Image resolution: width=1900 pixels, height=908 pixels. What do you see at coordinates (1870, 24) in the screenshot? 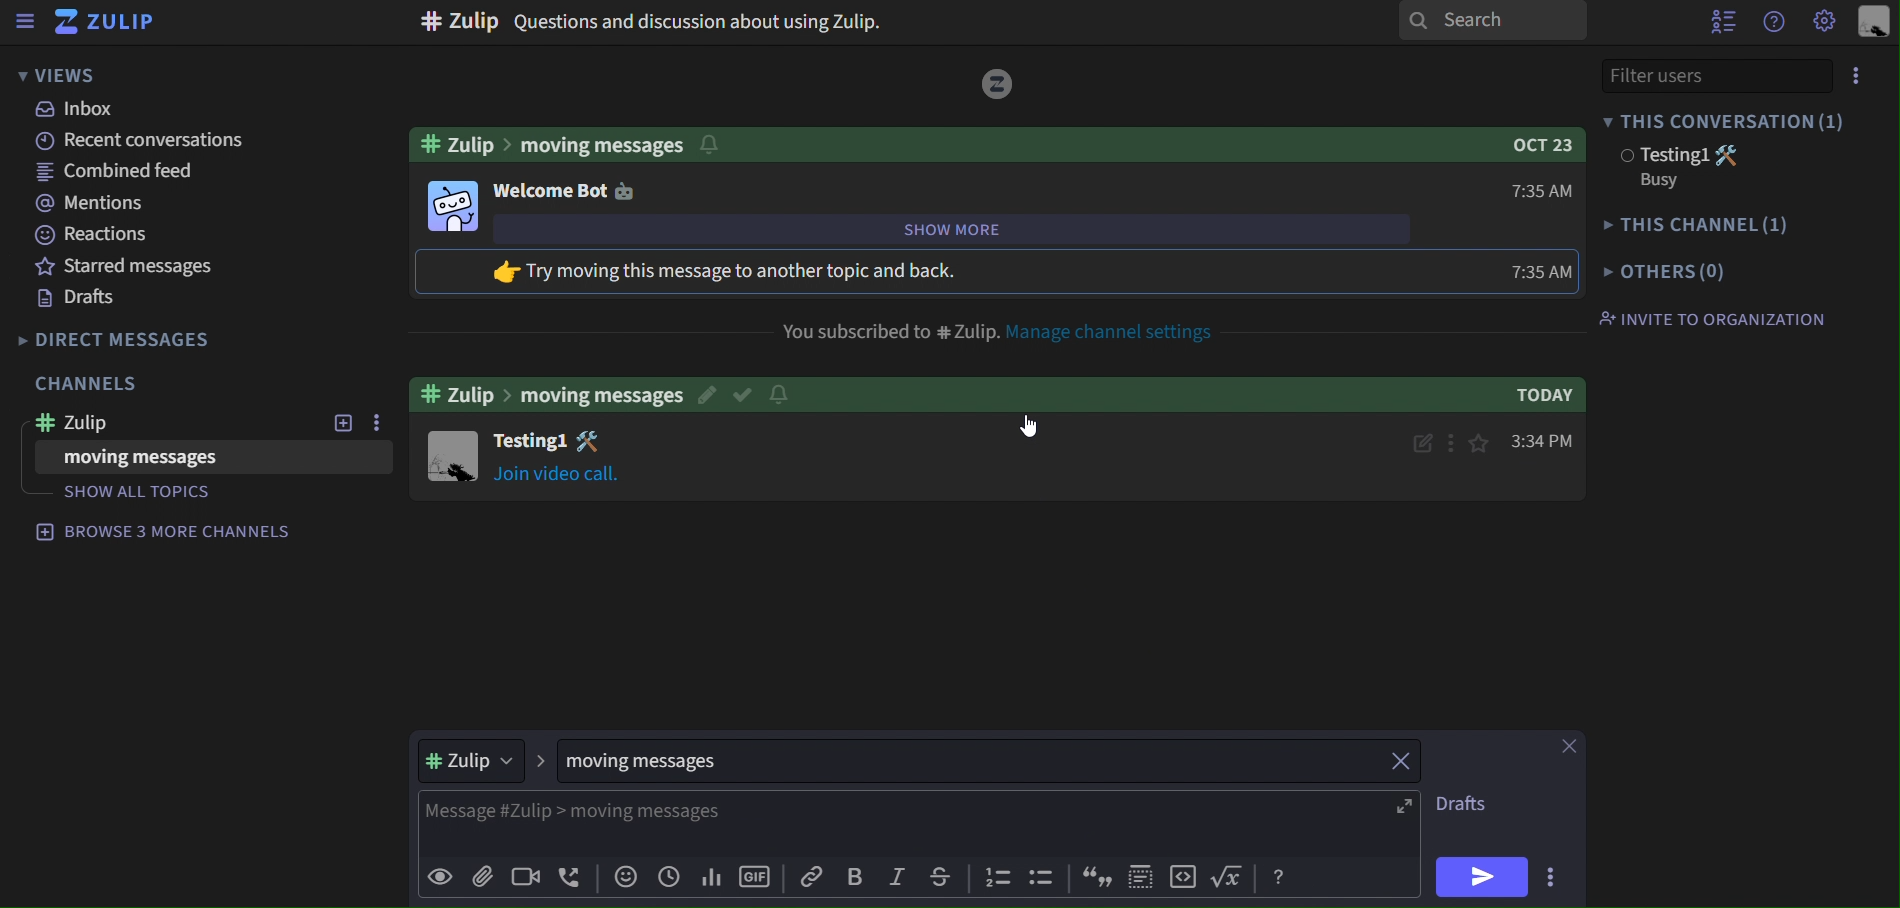
I see `personal menu` at bounding box center [1870, 24].